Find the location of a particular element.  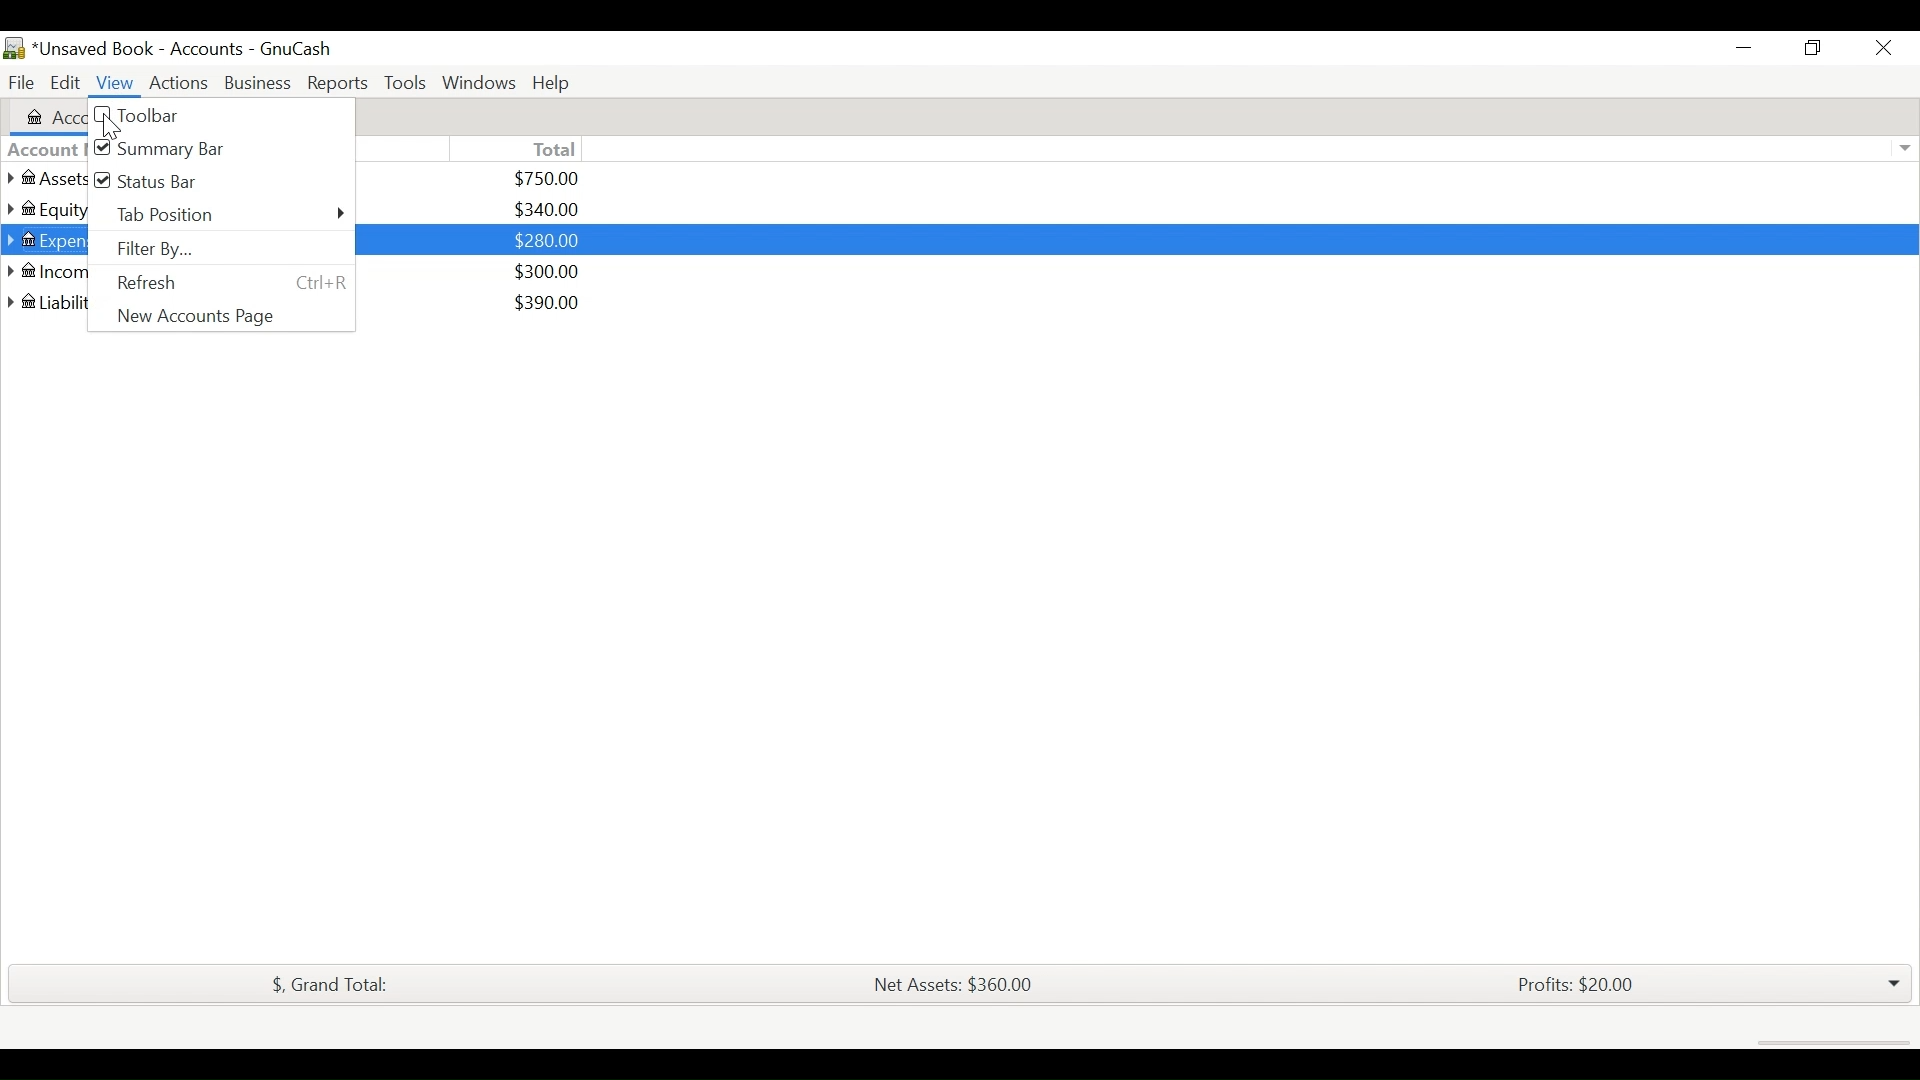

Account Name is located at coordinates (46, 148).